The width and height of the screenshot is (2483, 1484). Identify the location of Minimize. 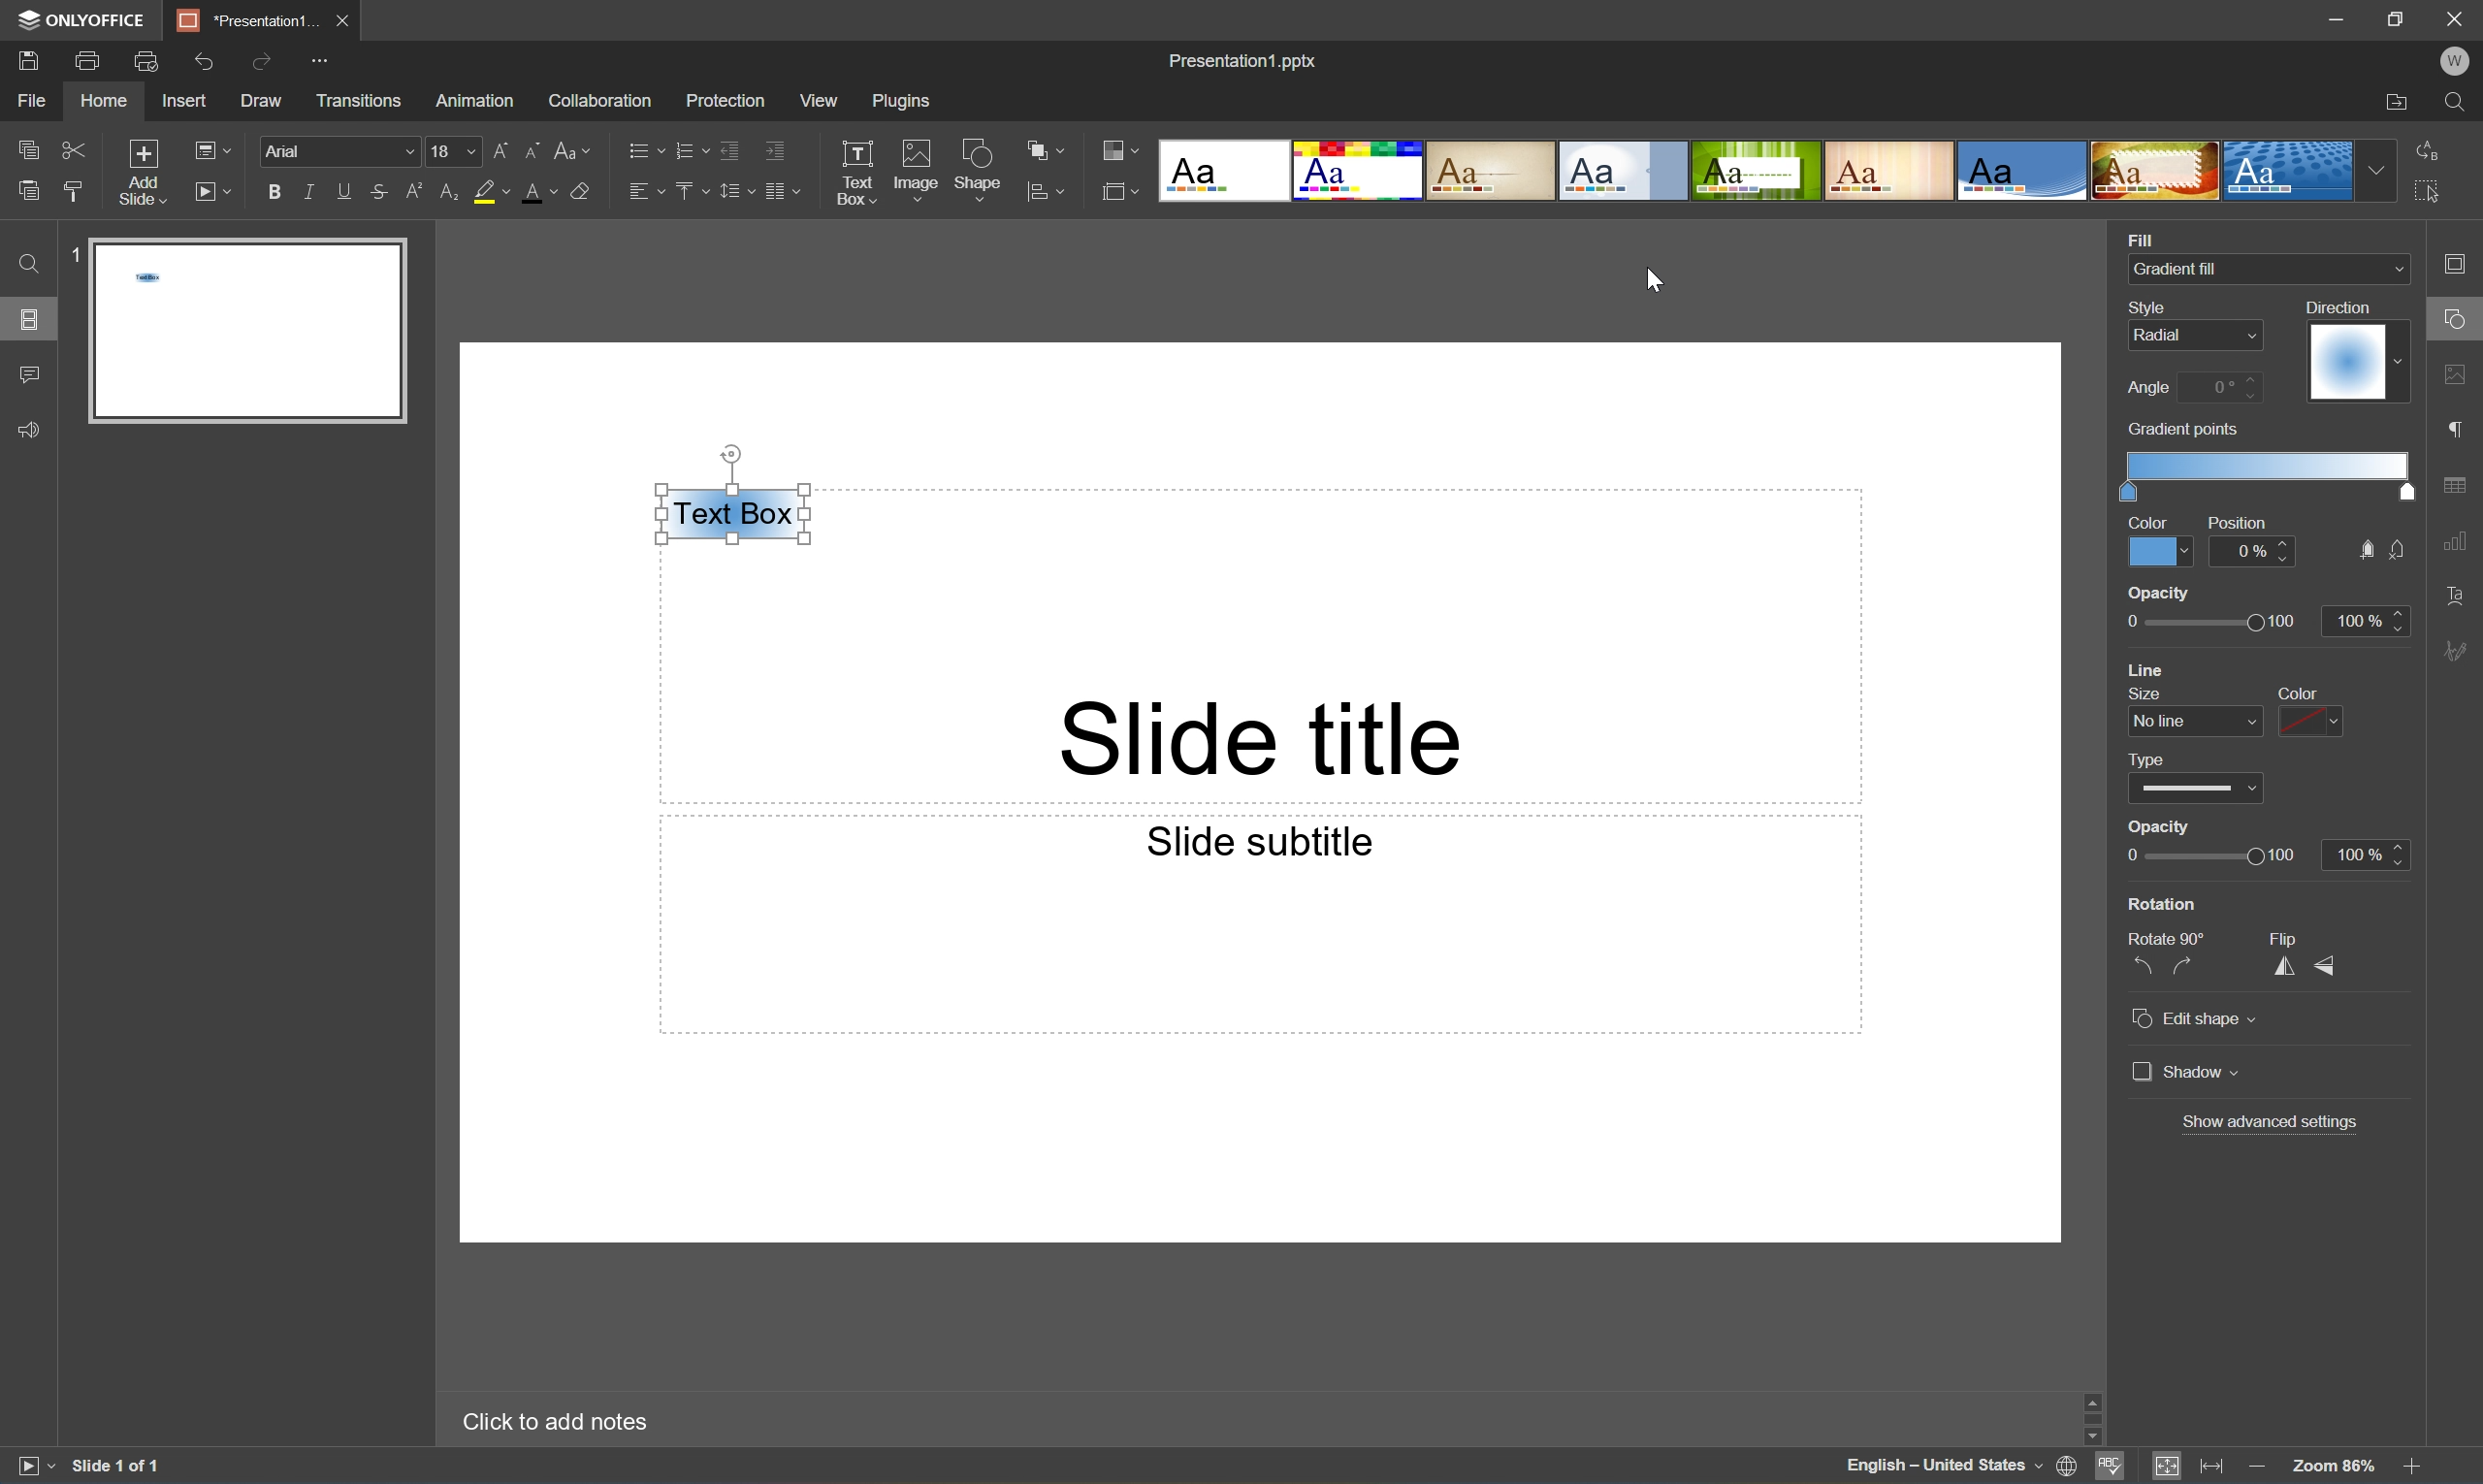
(2334, 16).